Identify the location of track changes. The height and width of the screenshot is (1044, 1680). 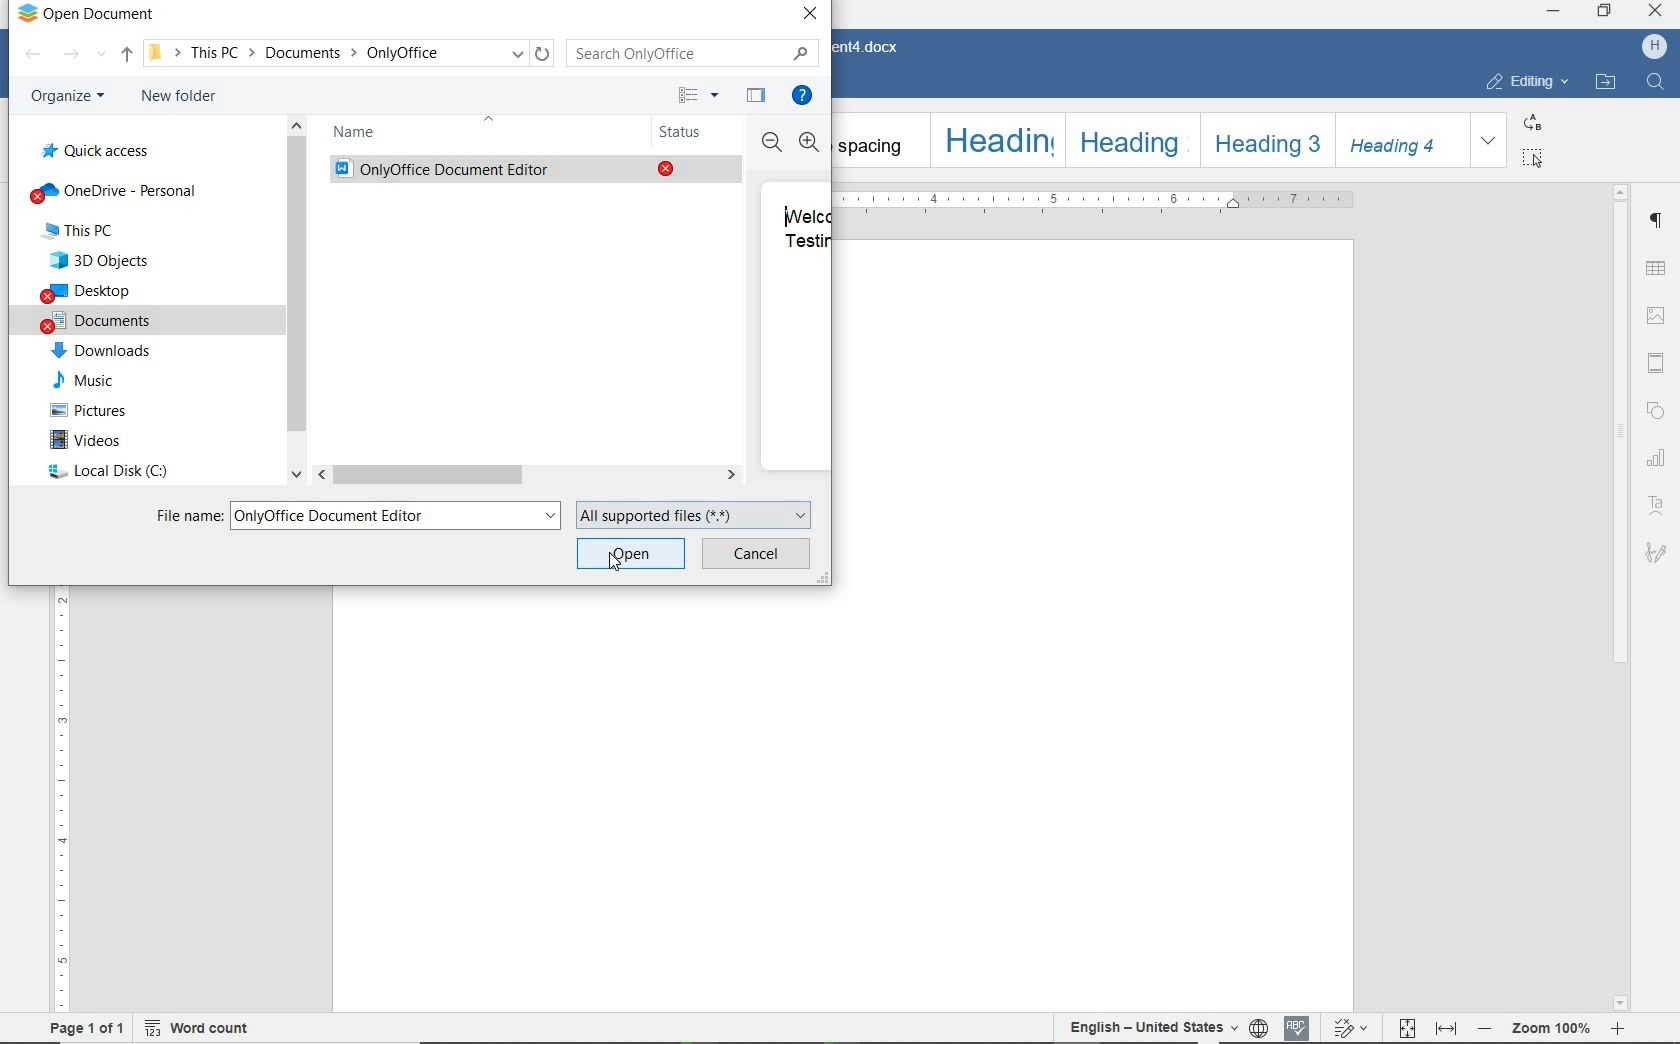
(1352, 1027).